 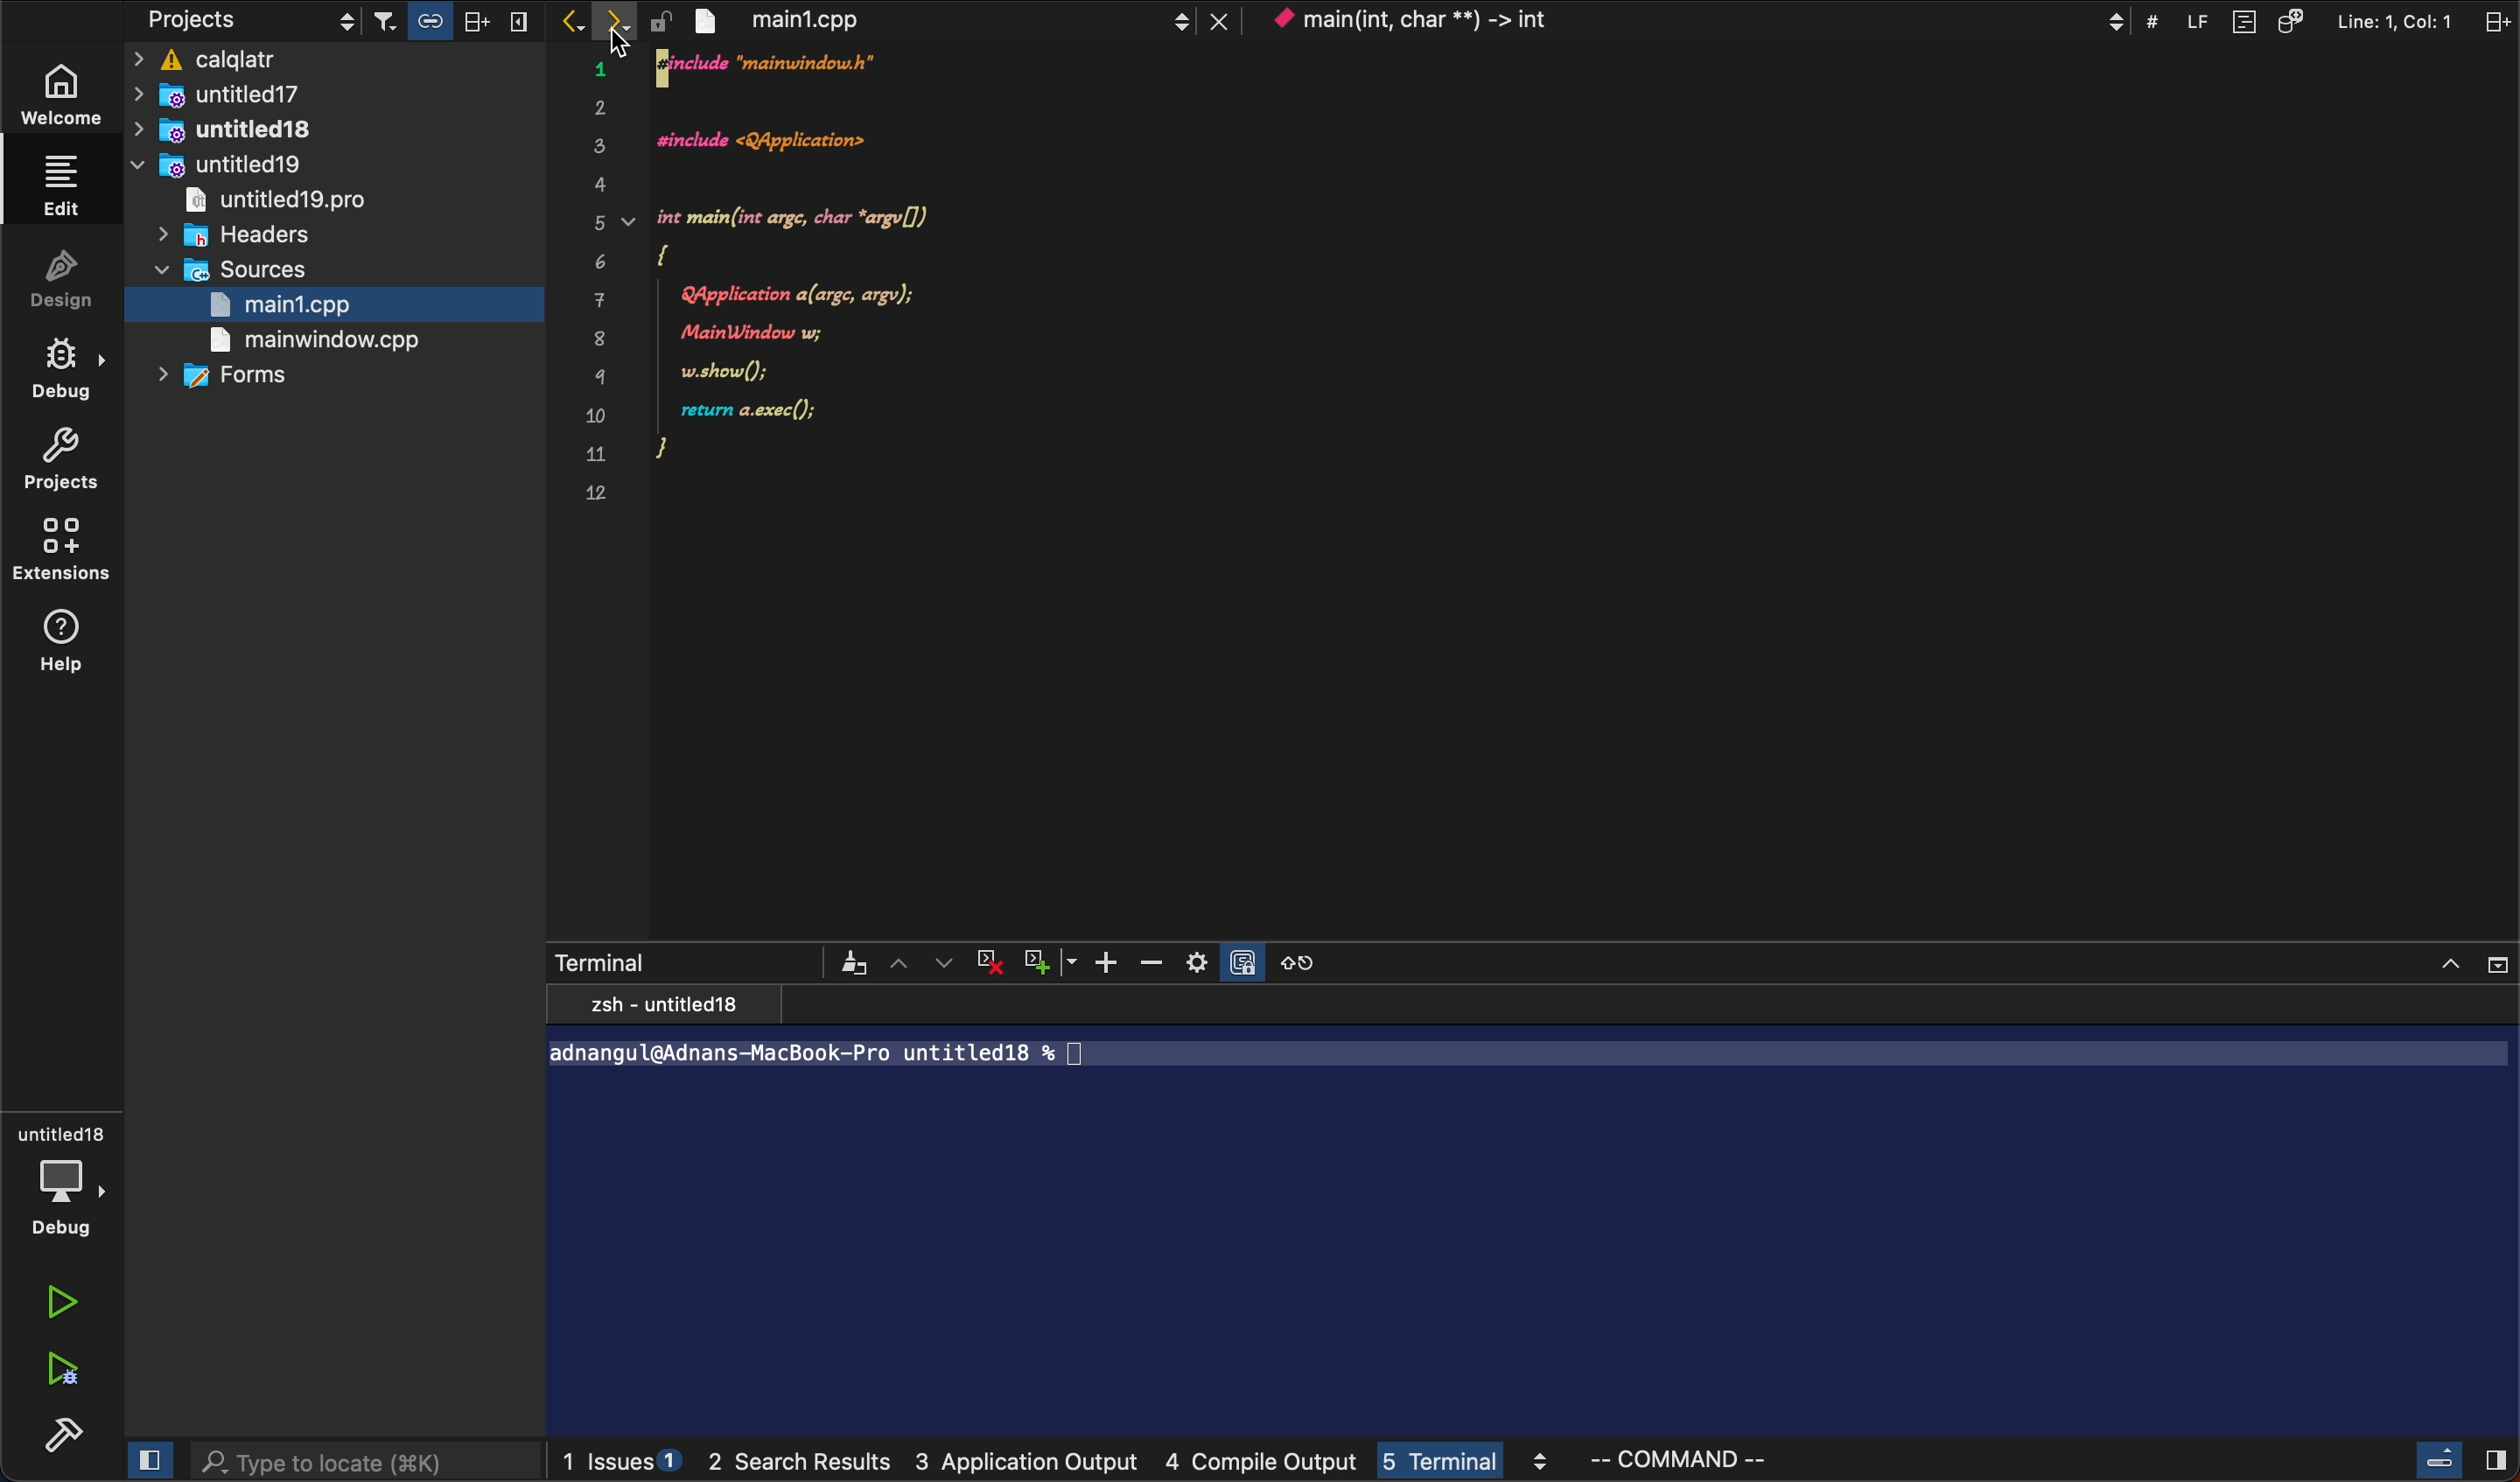 I want to click on terminal, so click(x=1468, y=1462).